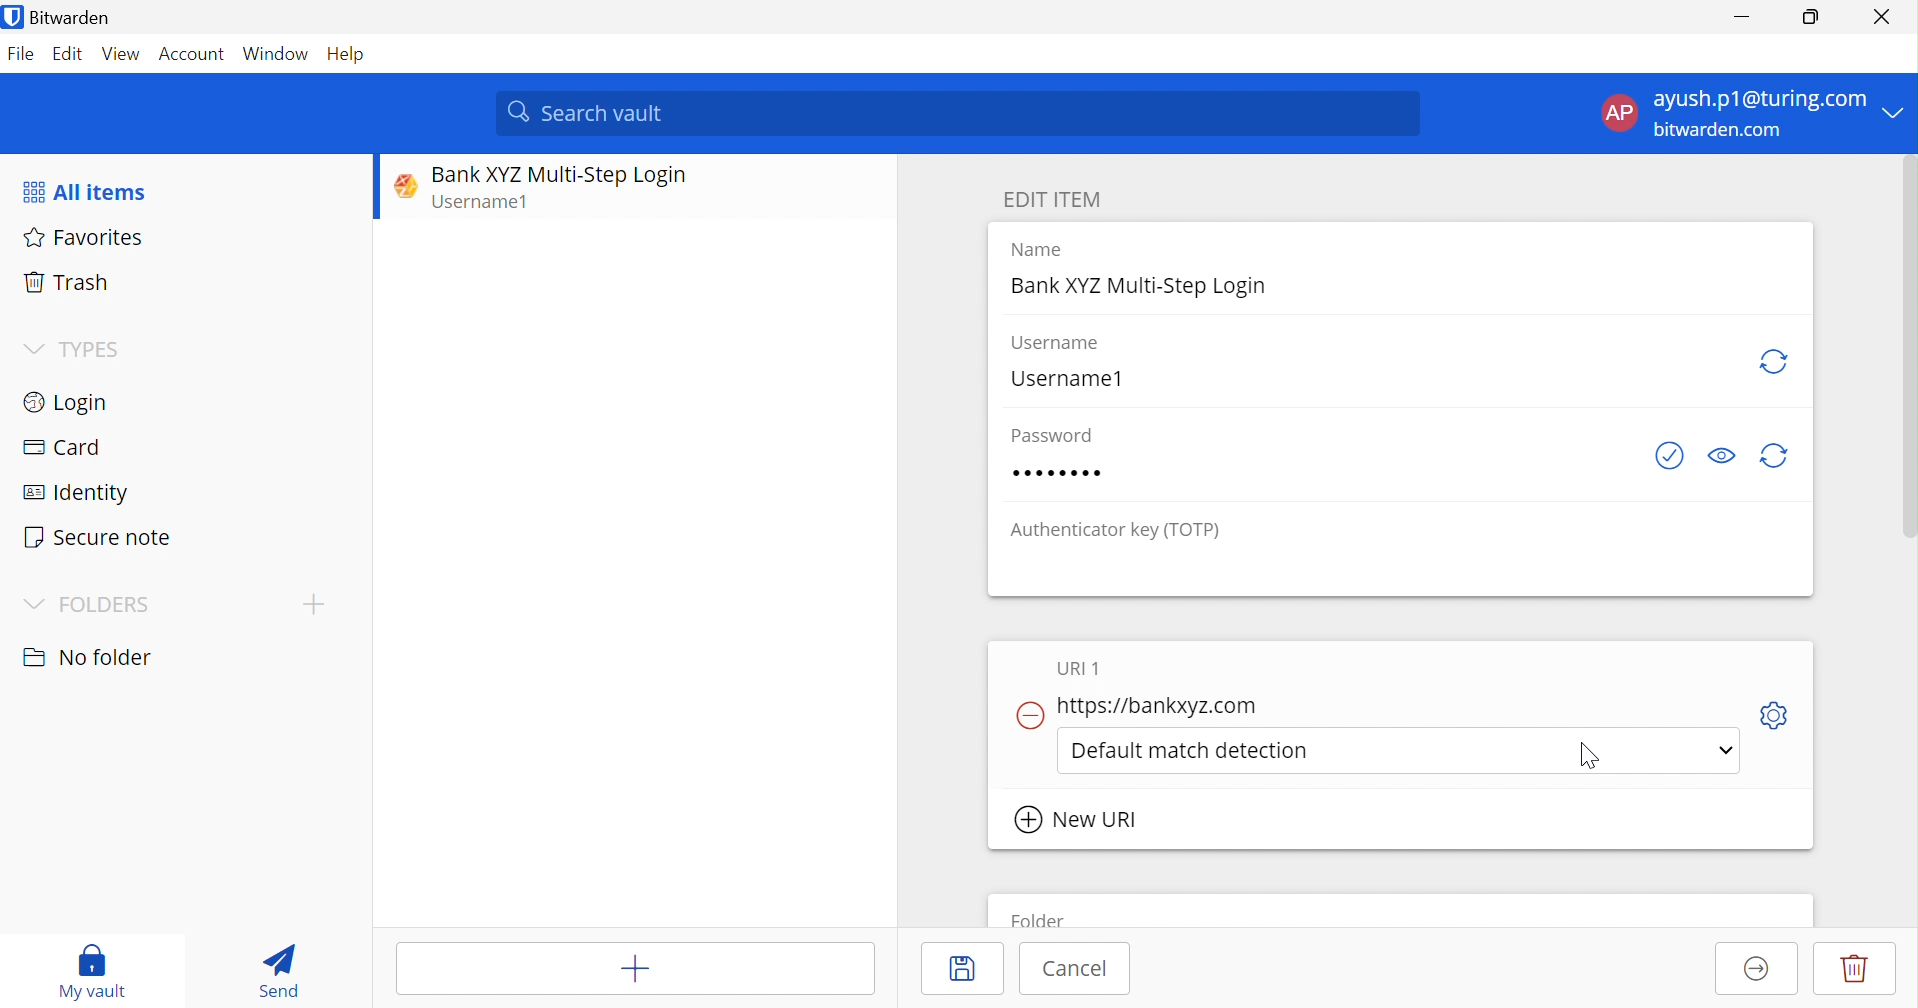  I want to click on Bitwarden, so click(62, 19).